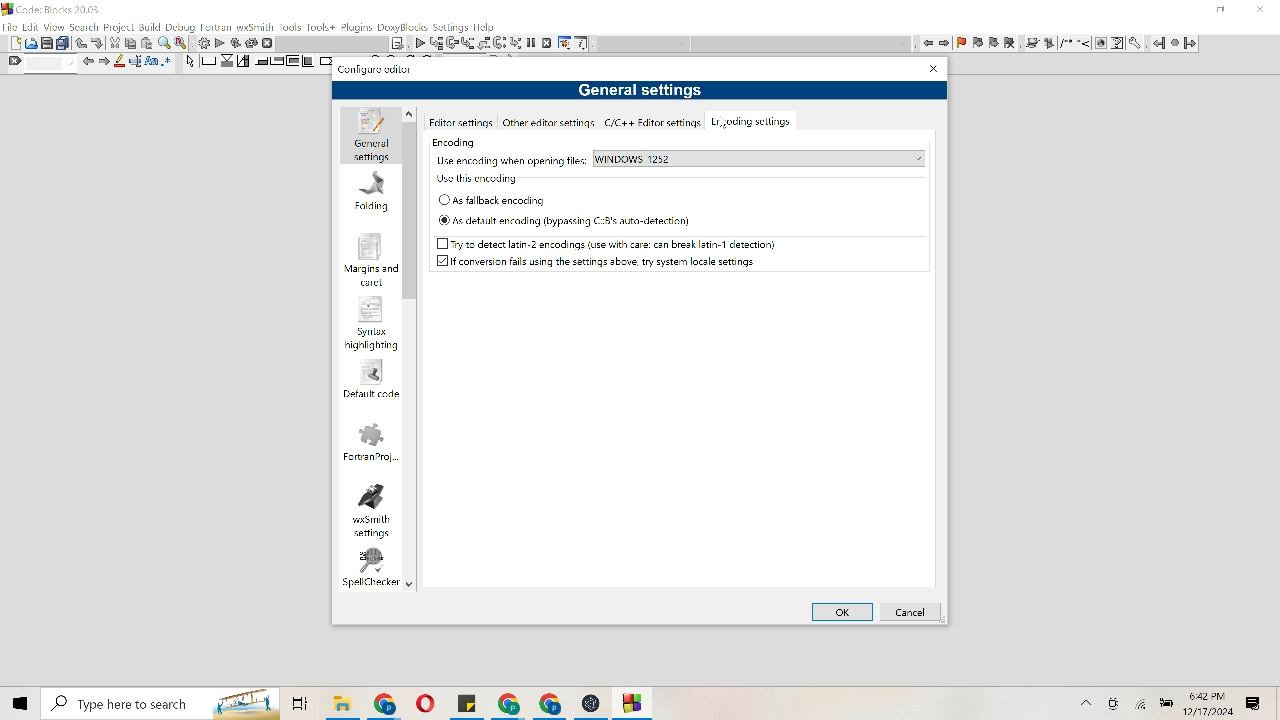  I want to click on Fortran project, so click(370, 438).